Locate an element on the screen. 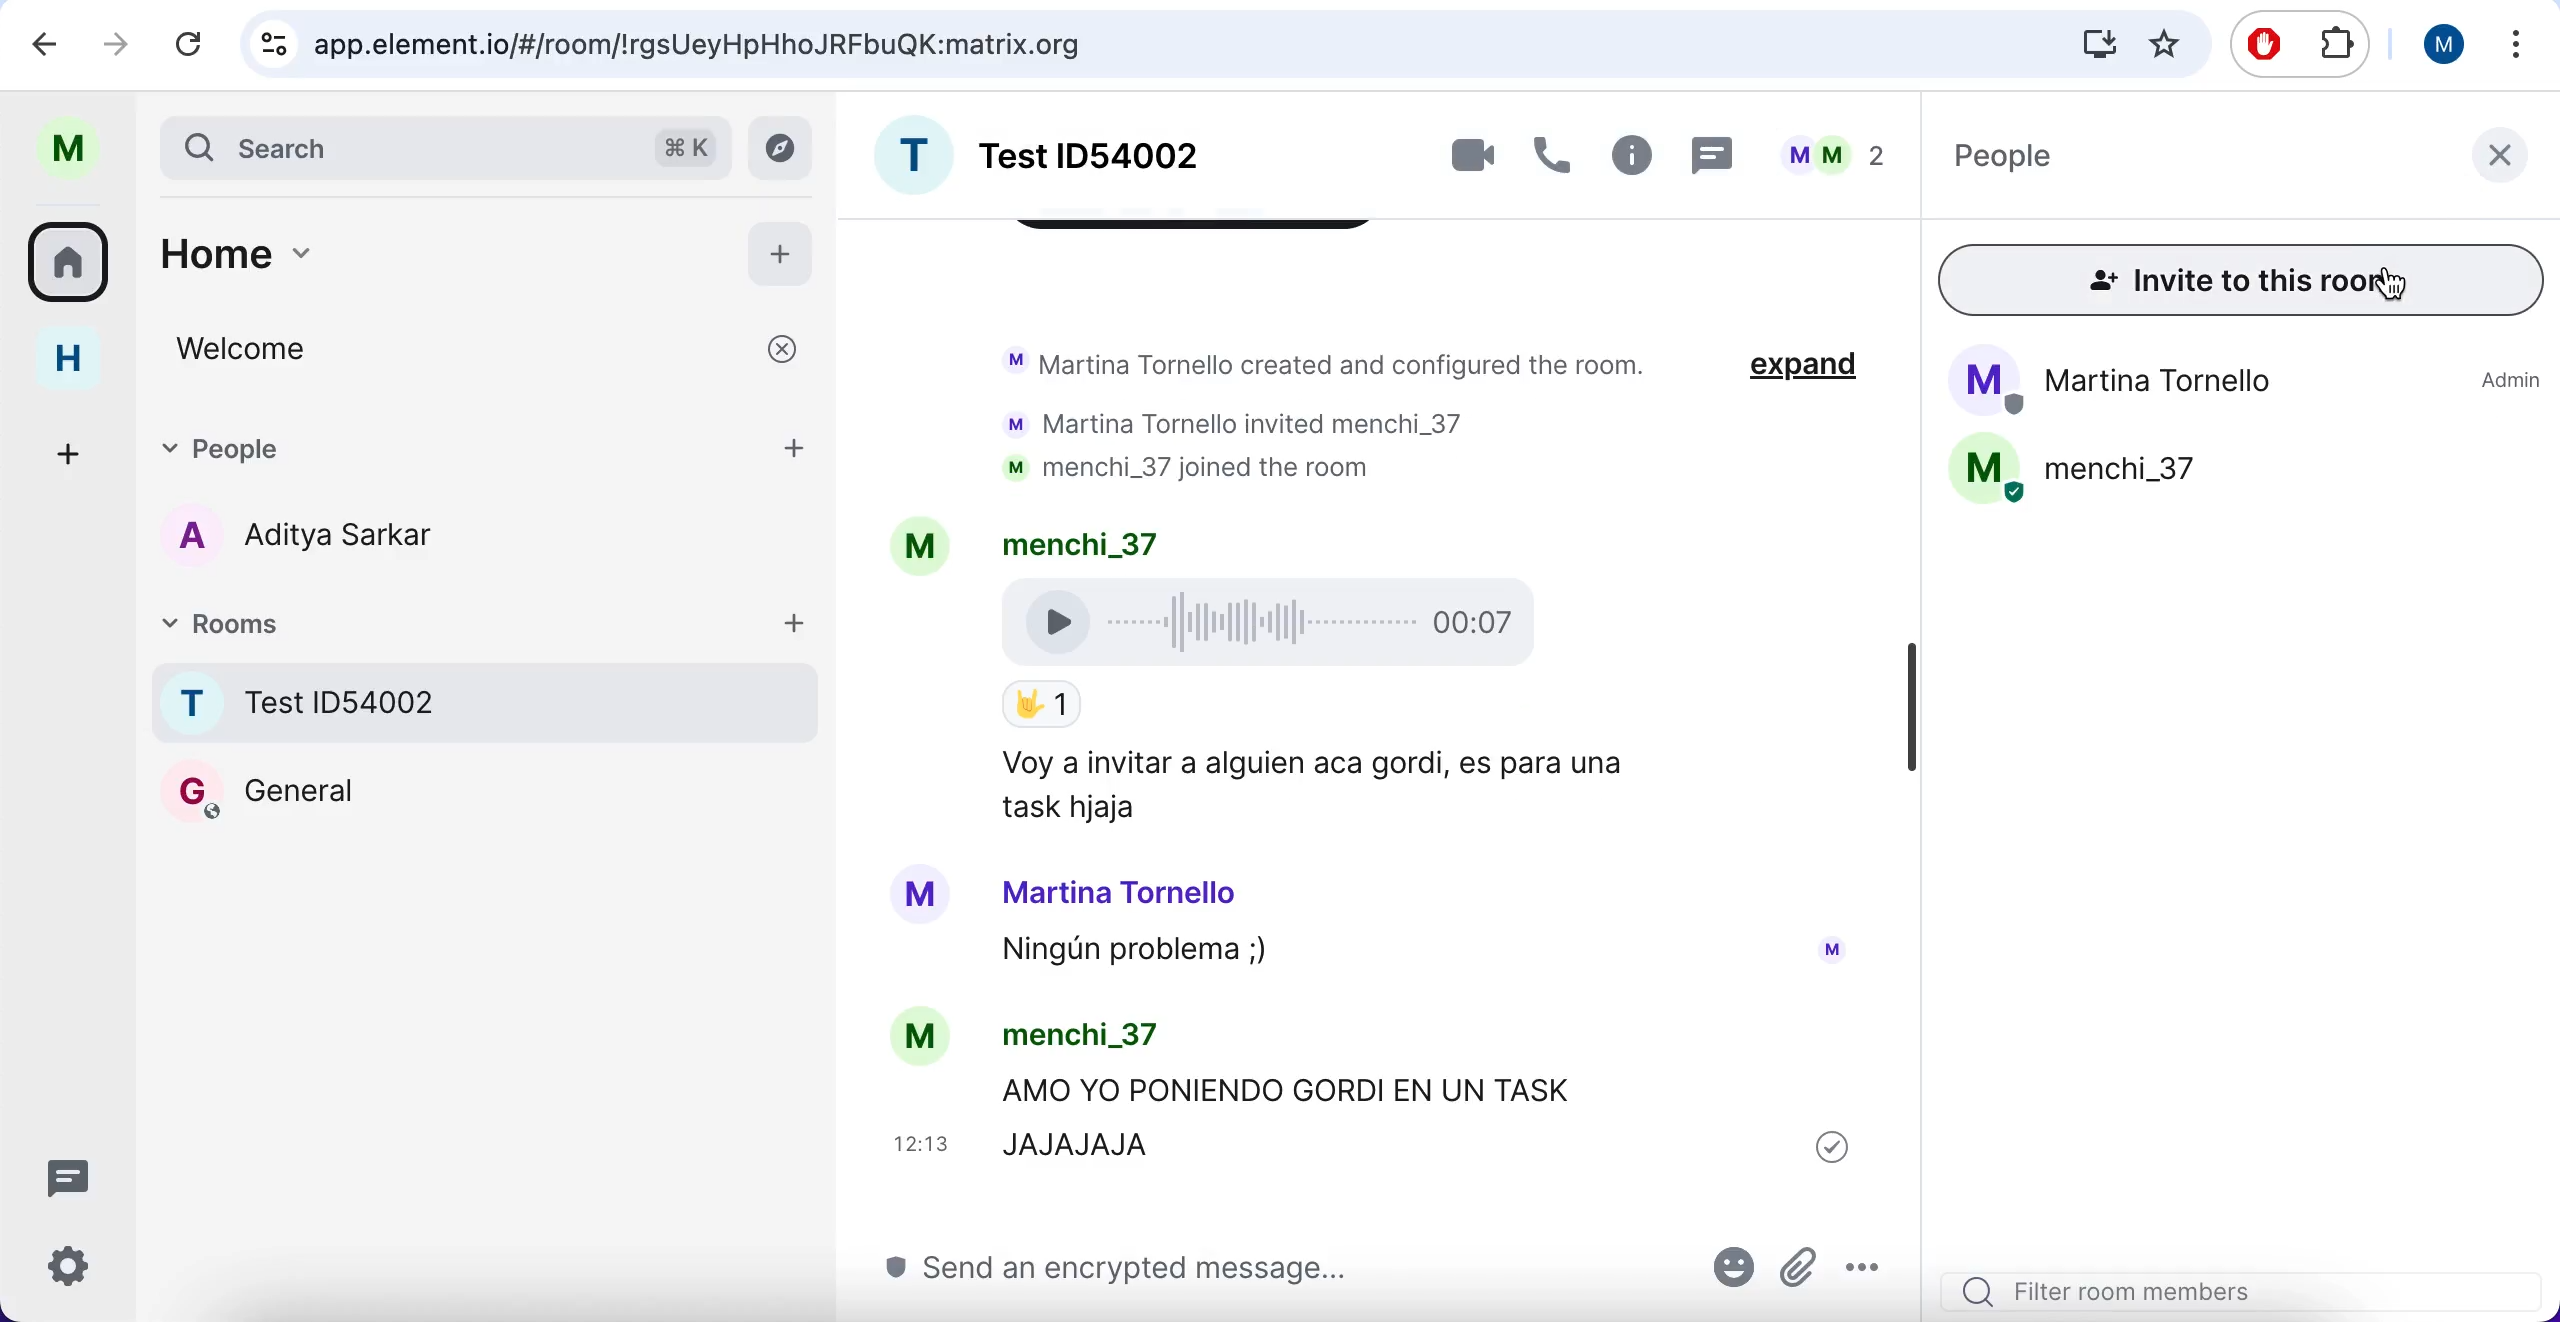 The image size is (2560, 1322). home is located at coordinates (426, 254).